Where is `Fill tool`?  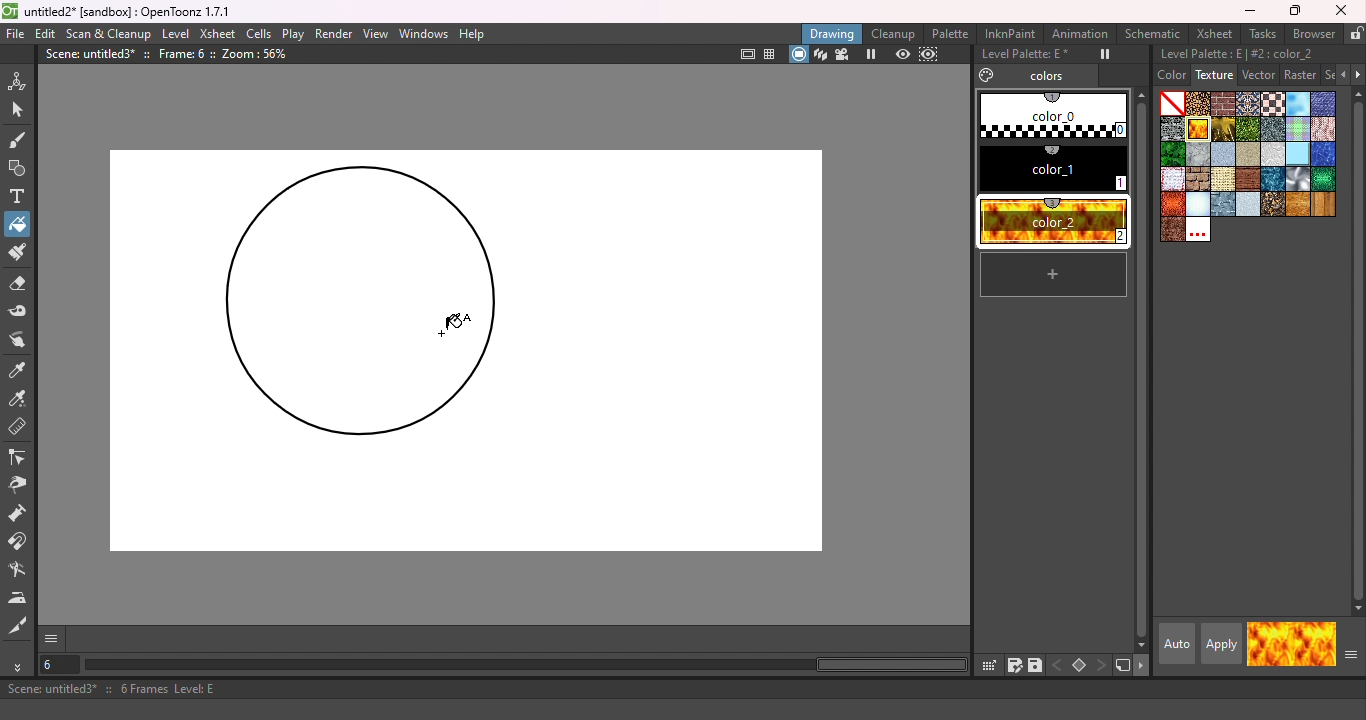
Fill tool is located at coordinates (17, 227).